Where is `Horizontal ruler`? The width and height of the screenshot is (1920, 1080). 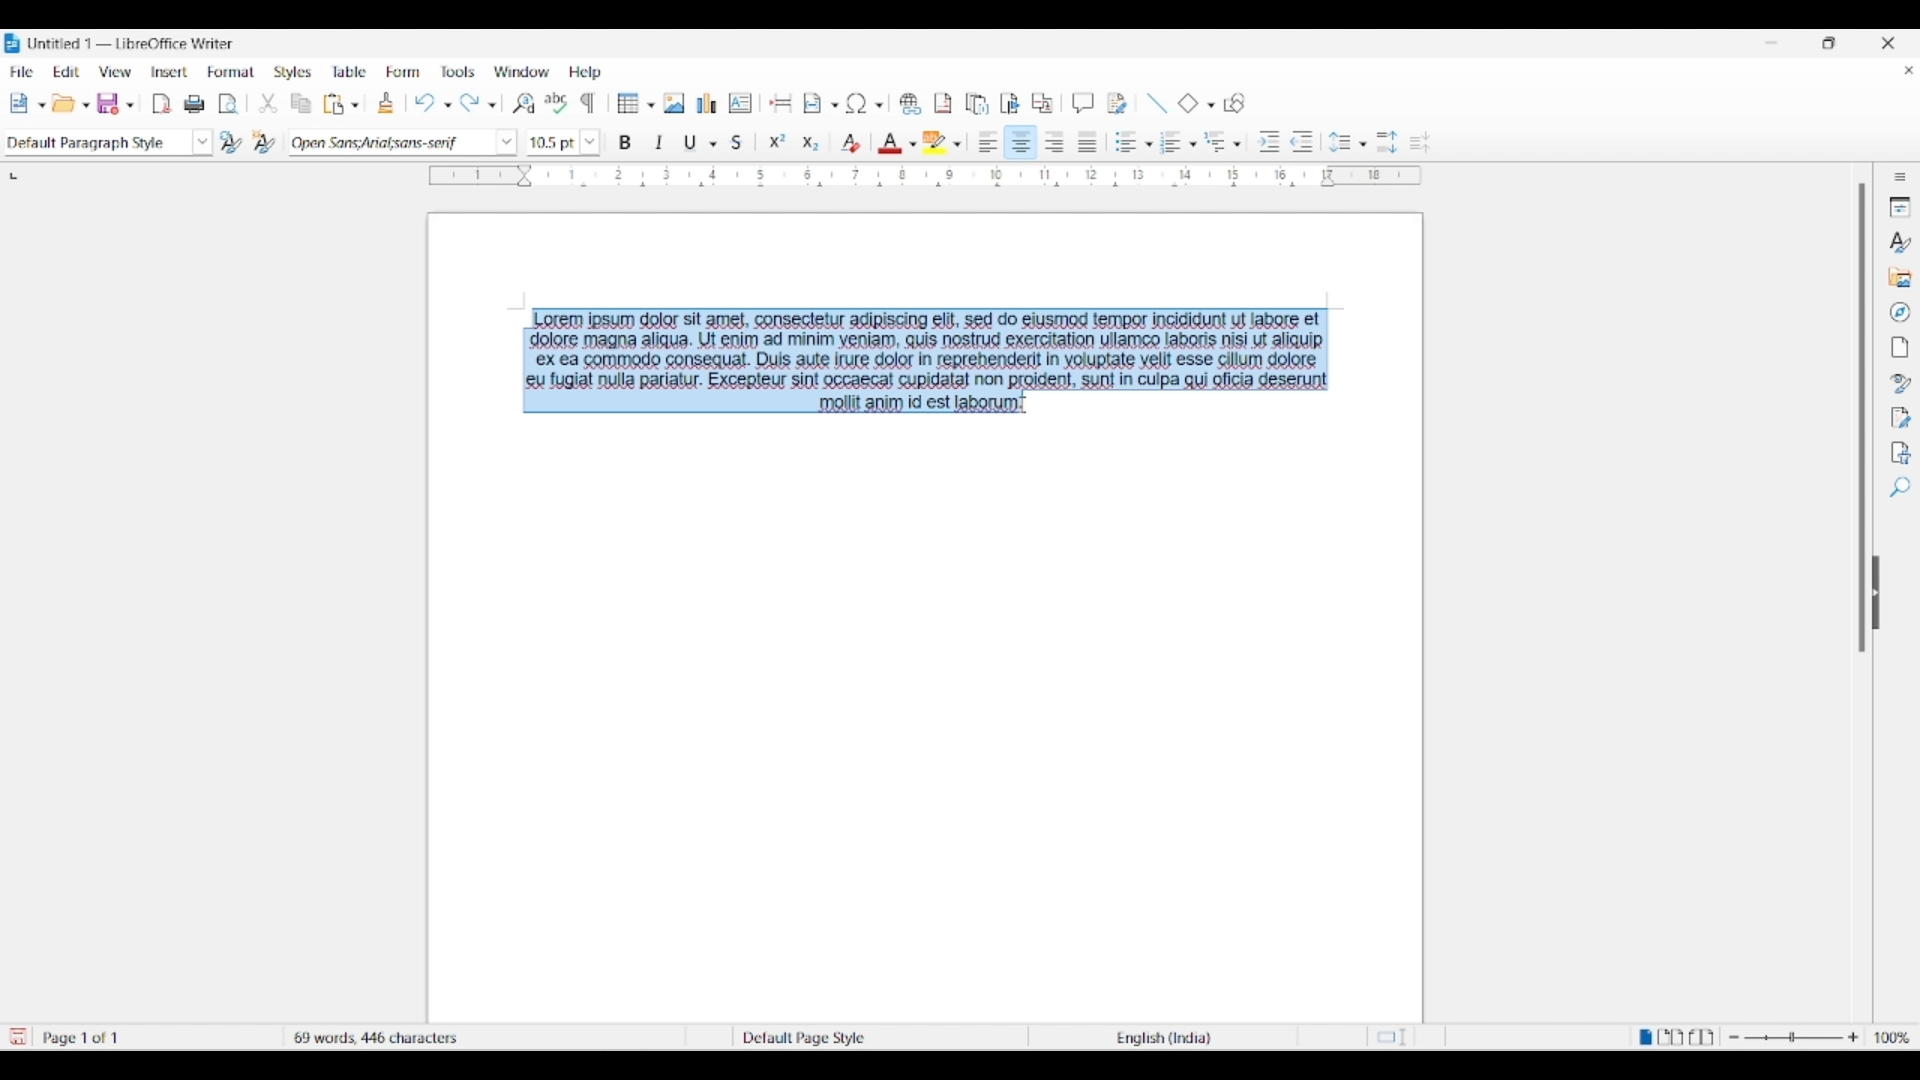 Horizontal ruler is located at coordinates (925, 175).